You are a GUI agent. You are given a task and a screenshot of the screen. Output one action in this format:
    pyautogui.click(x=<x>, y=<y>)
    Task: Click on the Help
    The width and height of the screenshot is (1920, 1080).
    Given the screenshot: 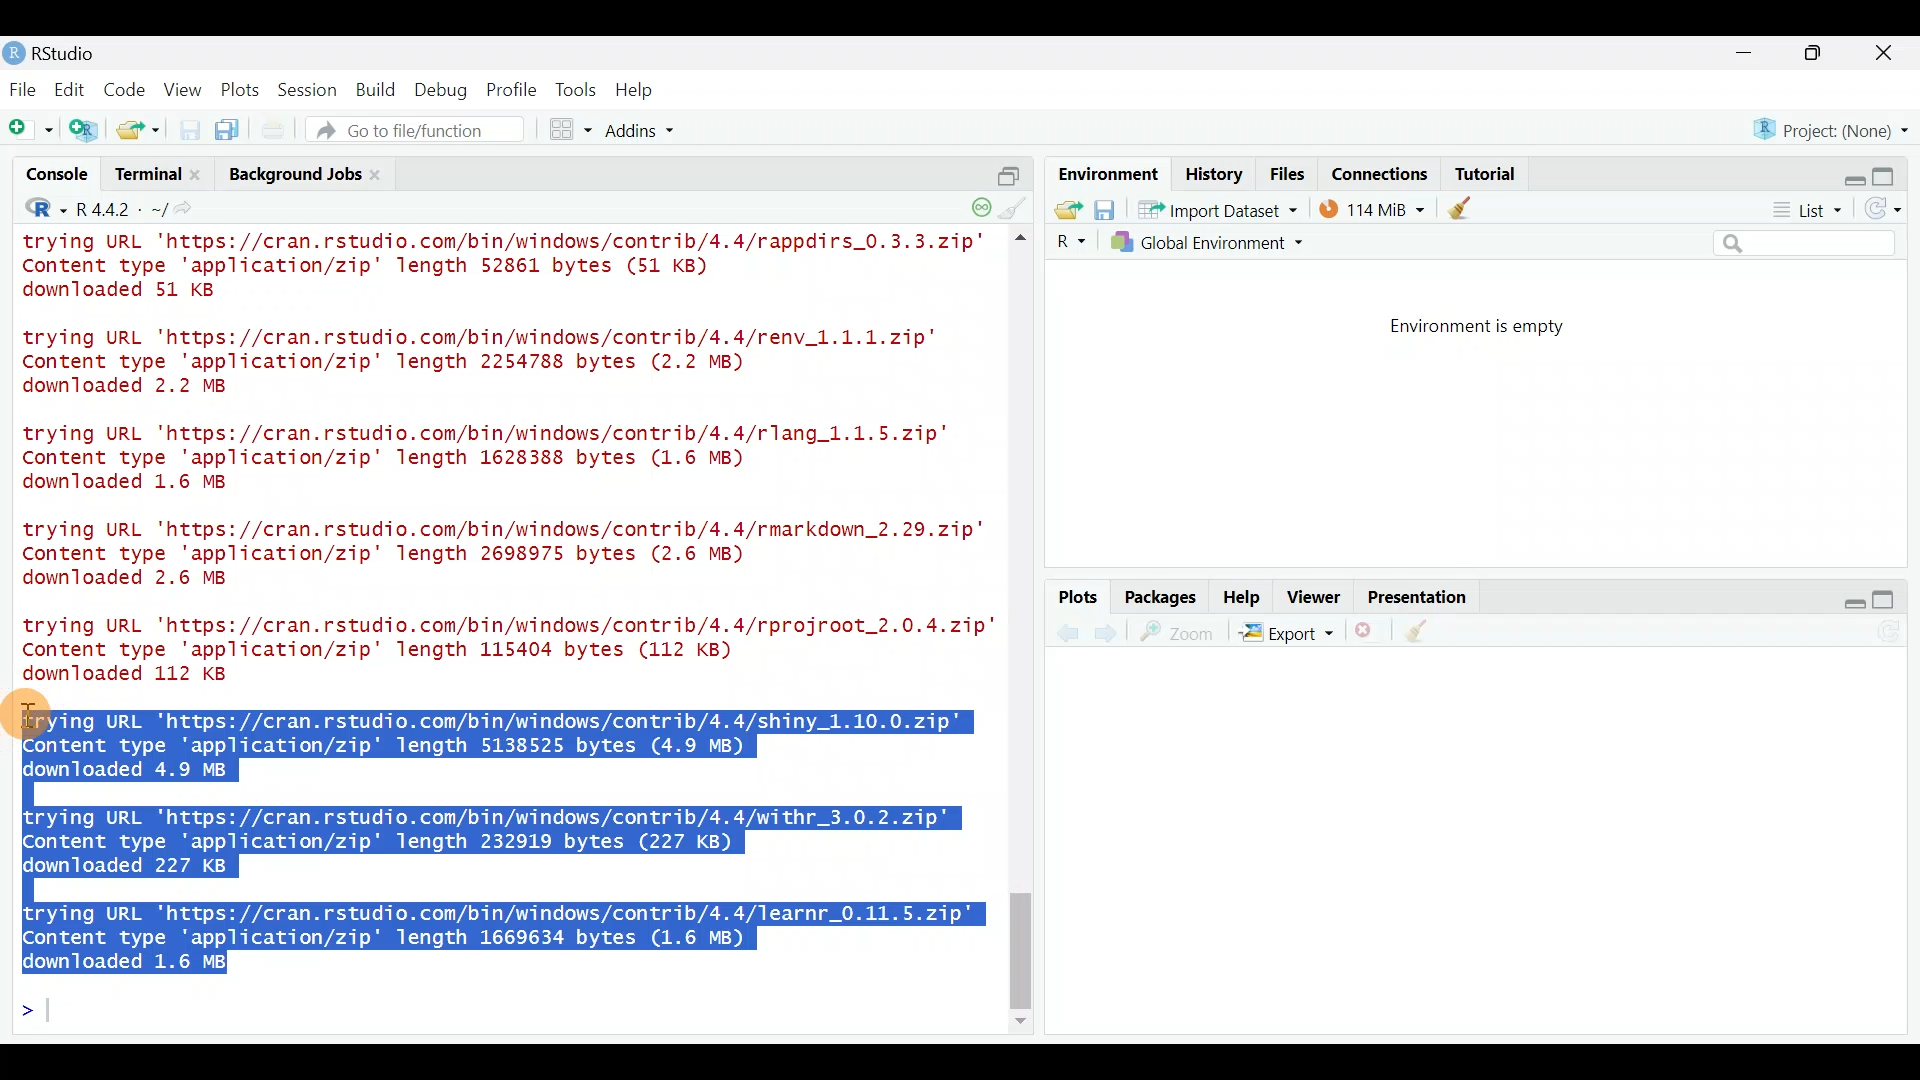 What is the action you would take?
    pyautogui.click(x=1243, y=595)
    